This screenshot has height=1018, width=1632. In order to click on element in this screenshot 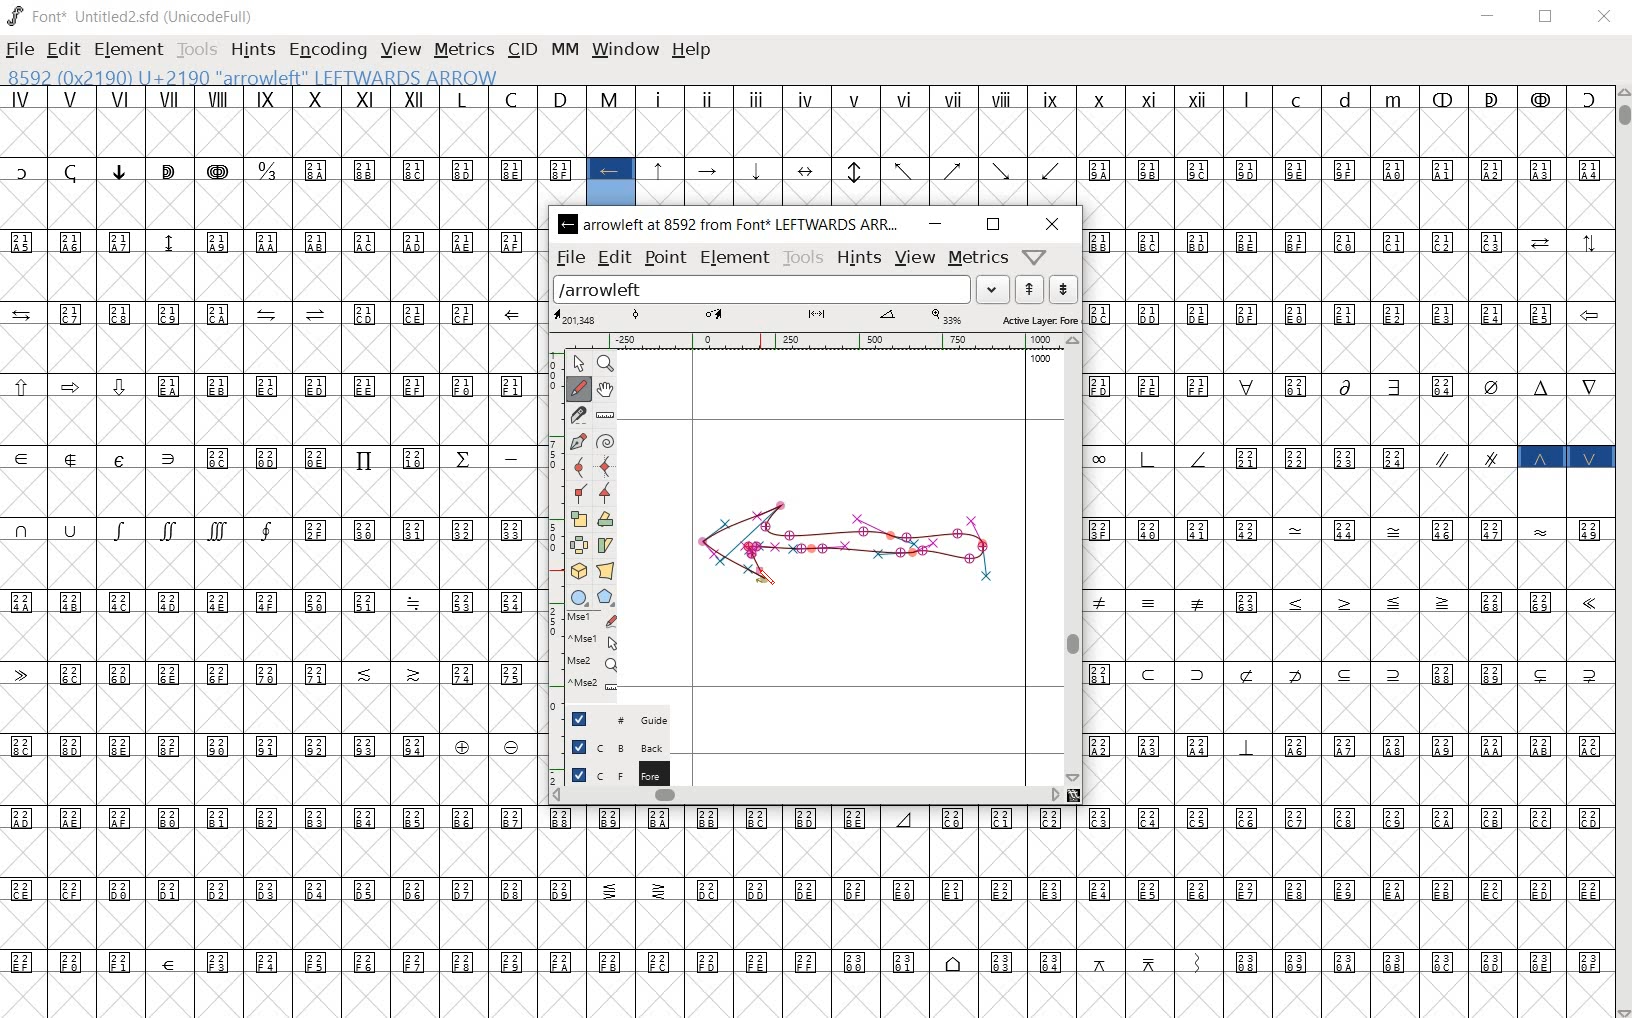, I will do `click(735, 257)`.